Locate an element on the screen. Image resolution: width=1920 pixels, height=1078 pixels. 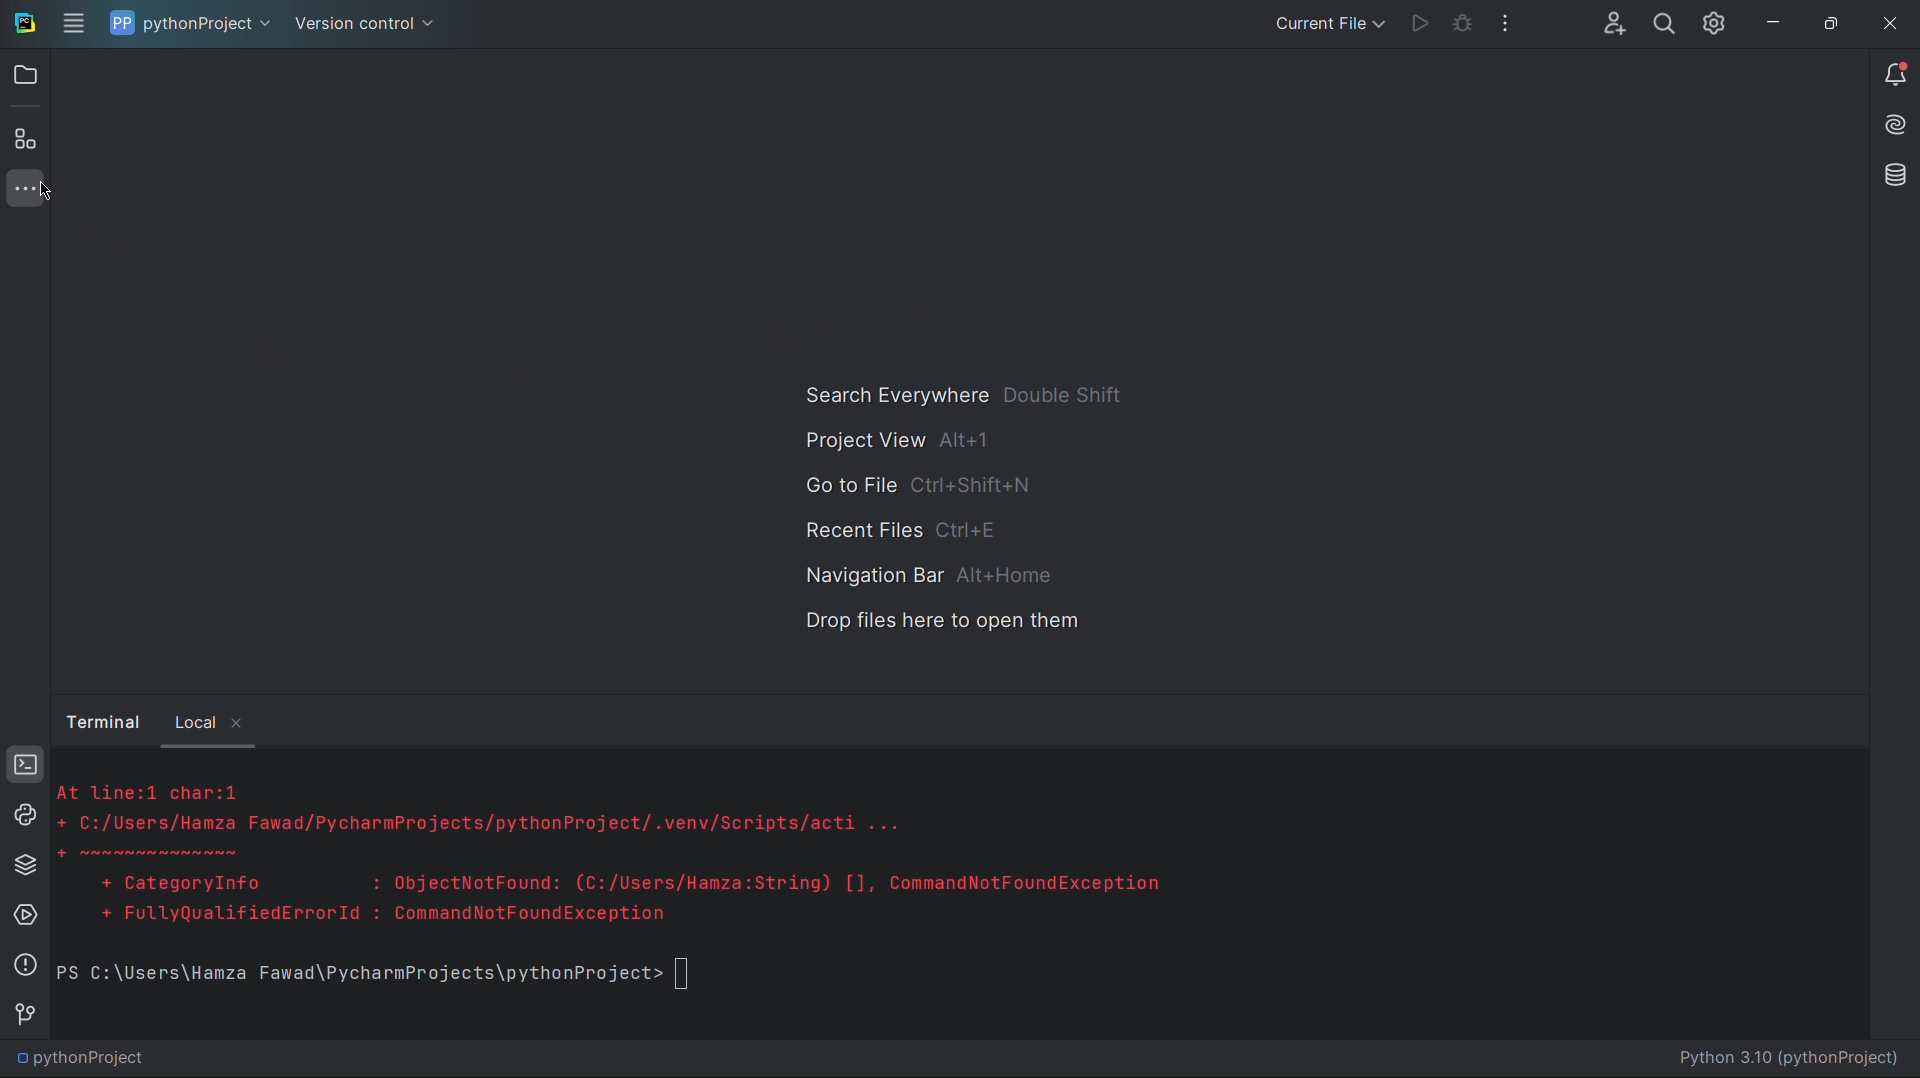
Problems is located at coordinates (24, 964).